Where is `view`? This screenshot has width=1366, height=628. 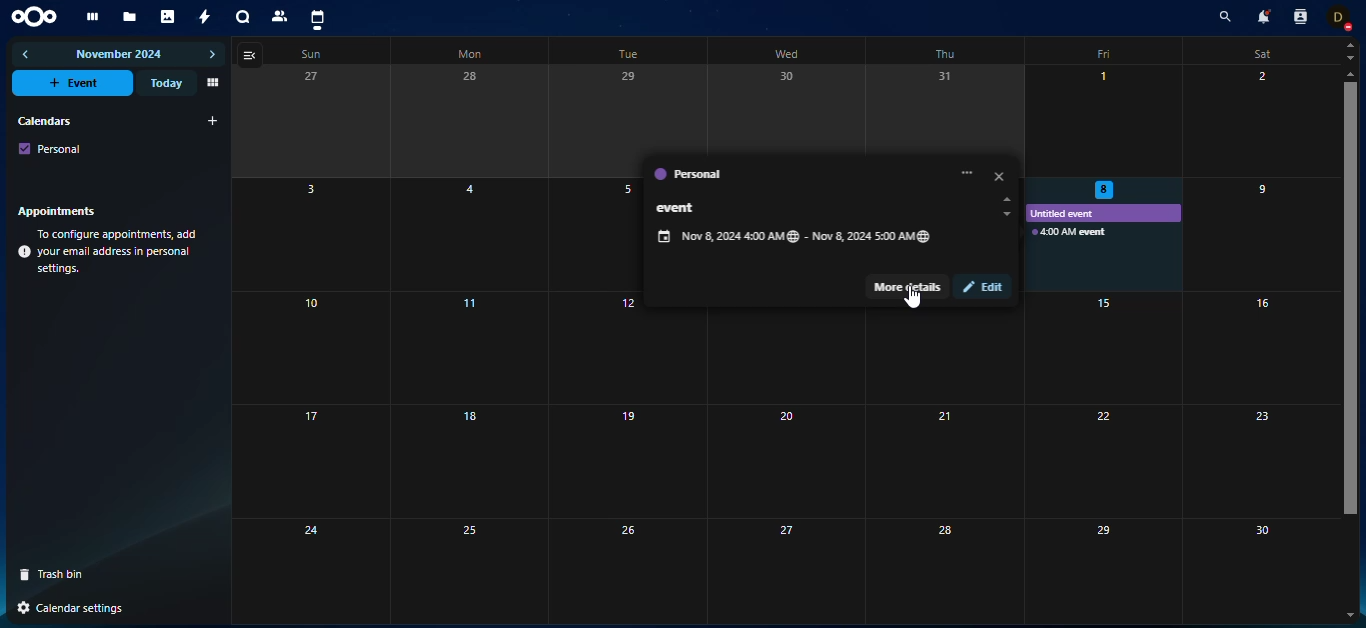 view is located at coordinates (211, 83).